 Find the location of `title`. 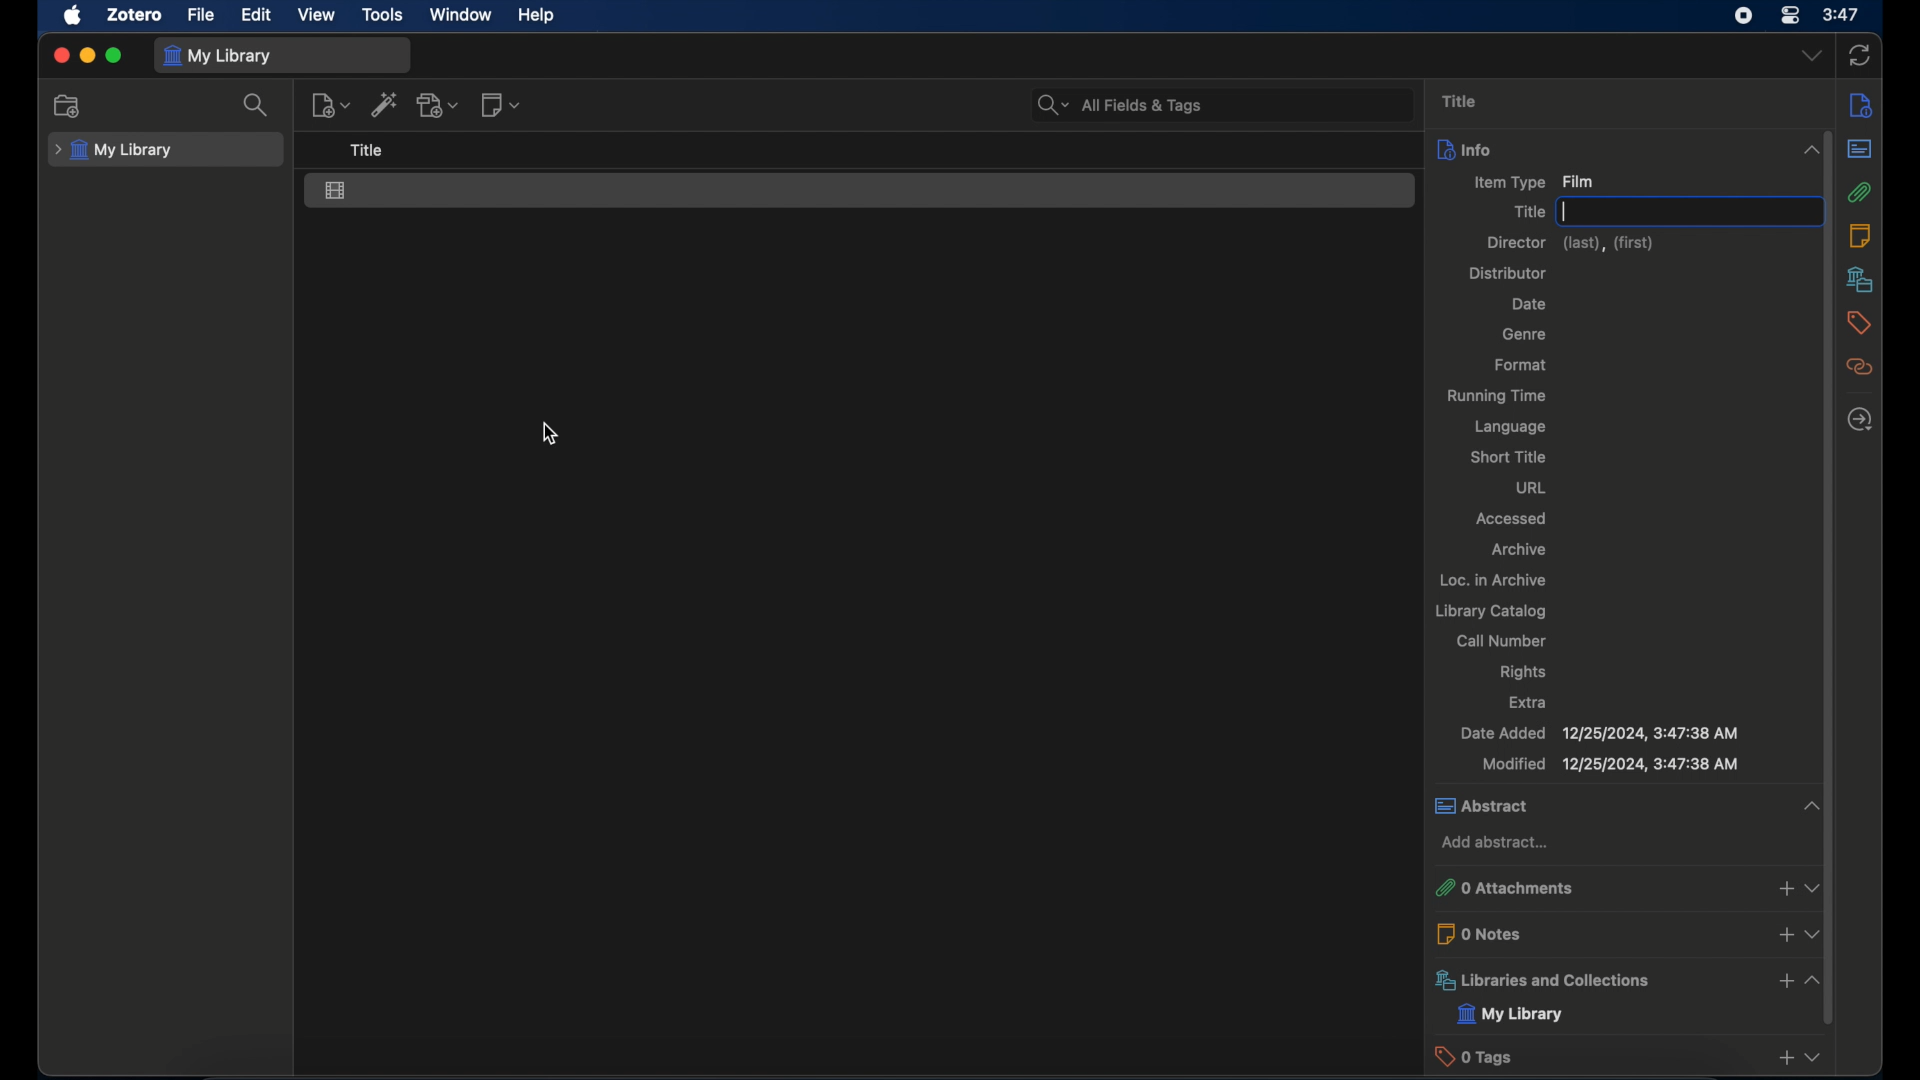

title is located at coordinates (1459, 101).